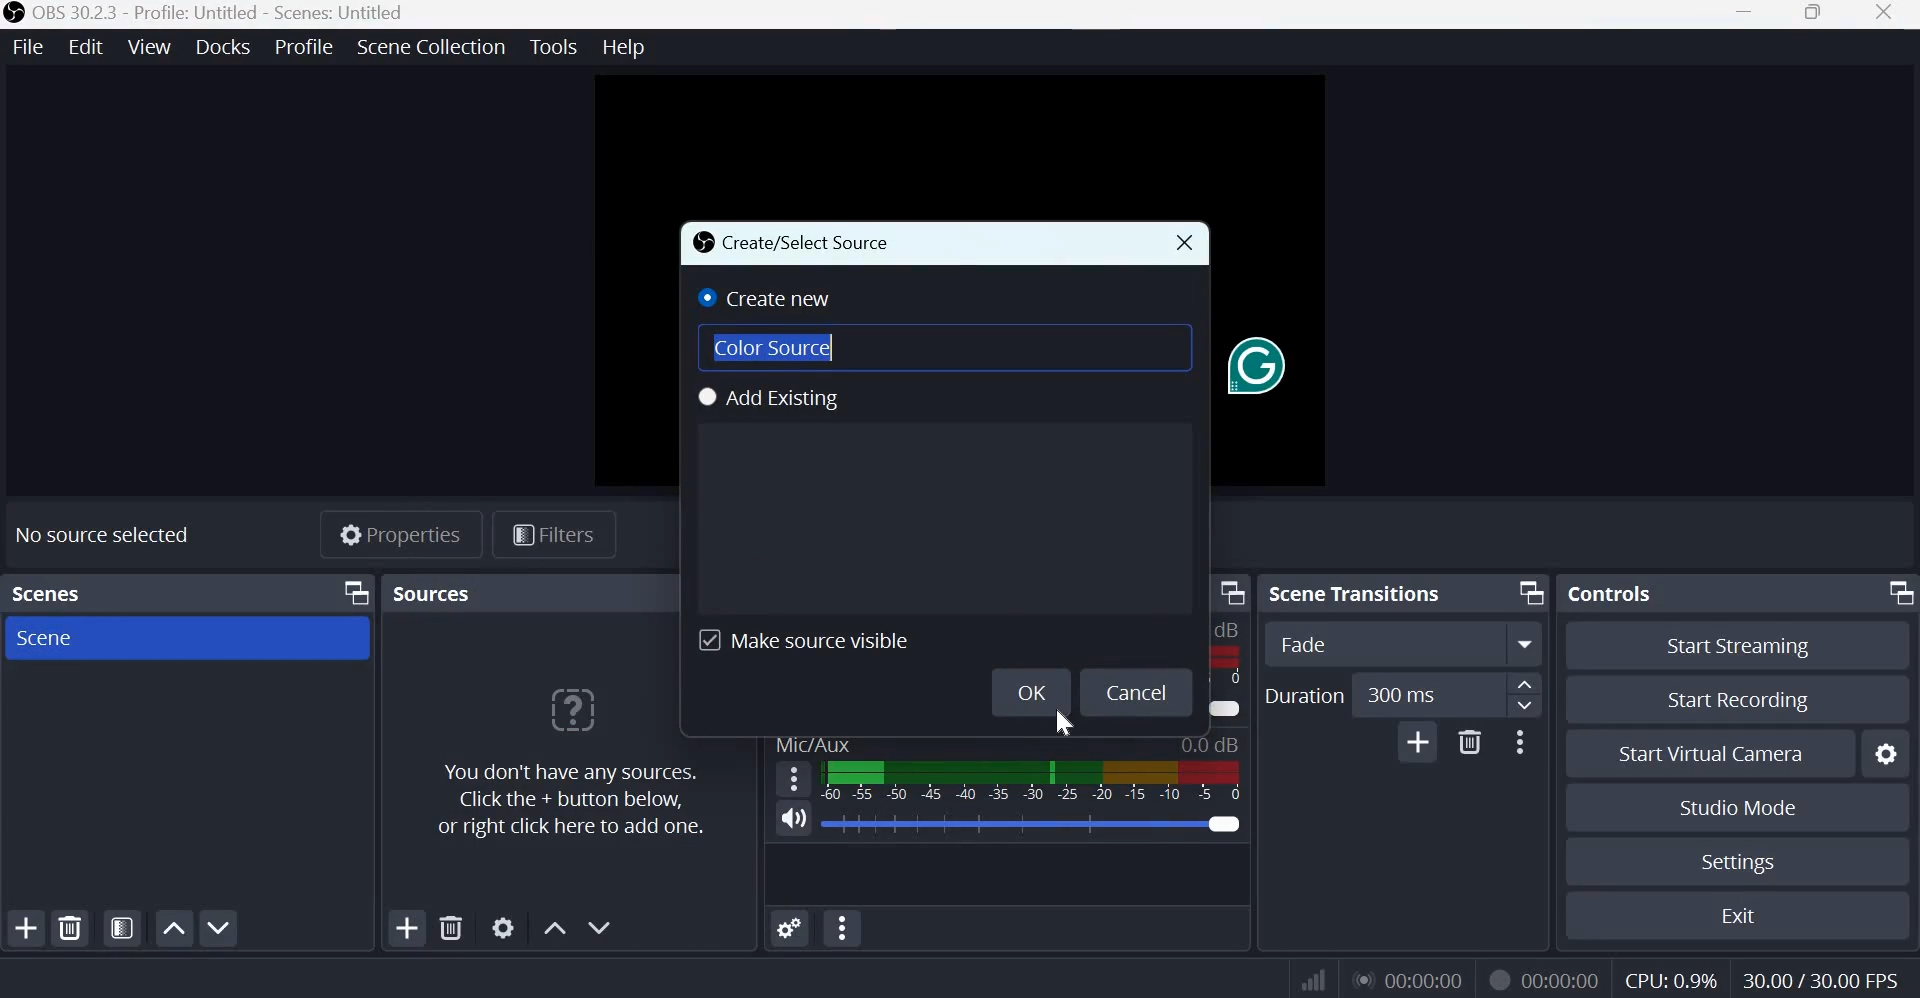  I want to click on Maximize, so click(1813, 14).